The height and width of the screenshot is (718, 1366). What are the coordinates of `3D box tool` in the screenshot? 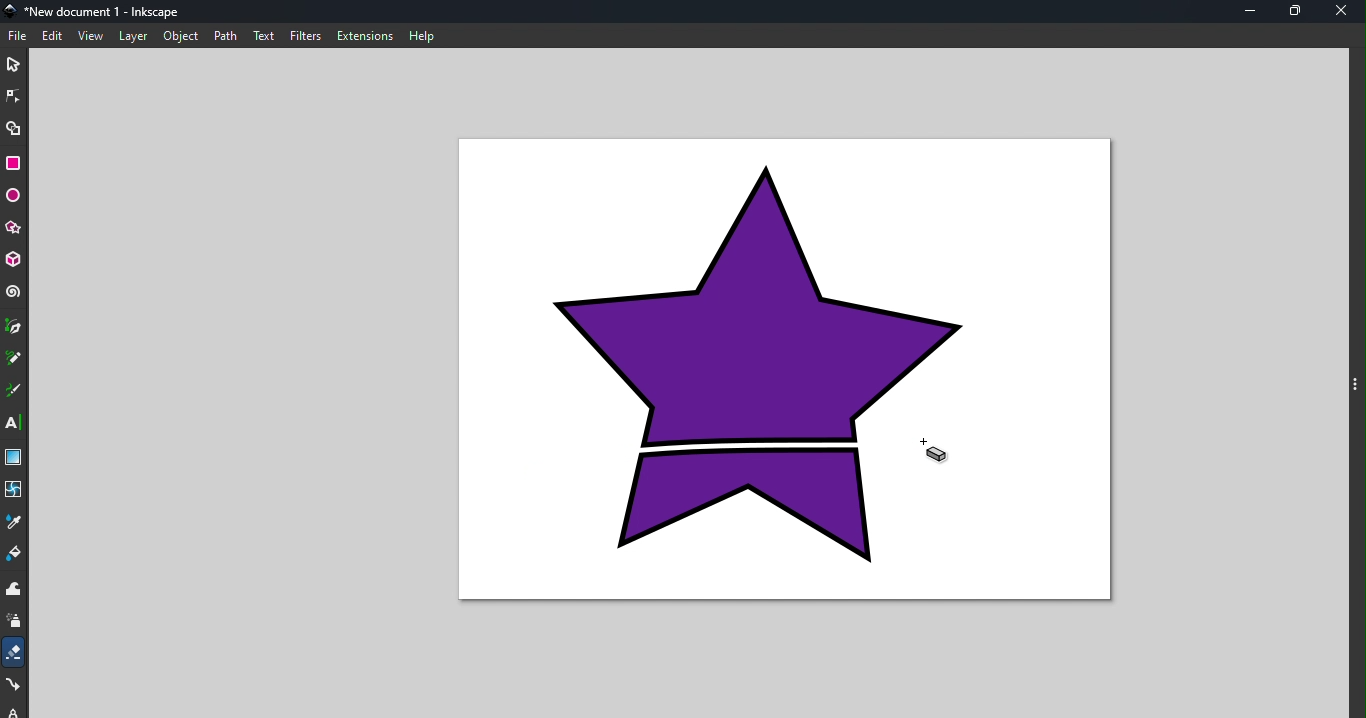 It's located at (14, 260).